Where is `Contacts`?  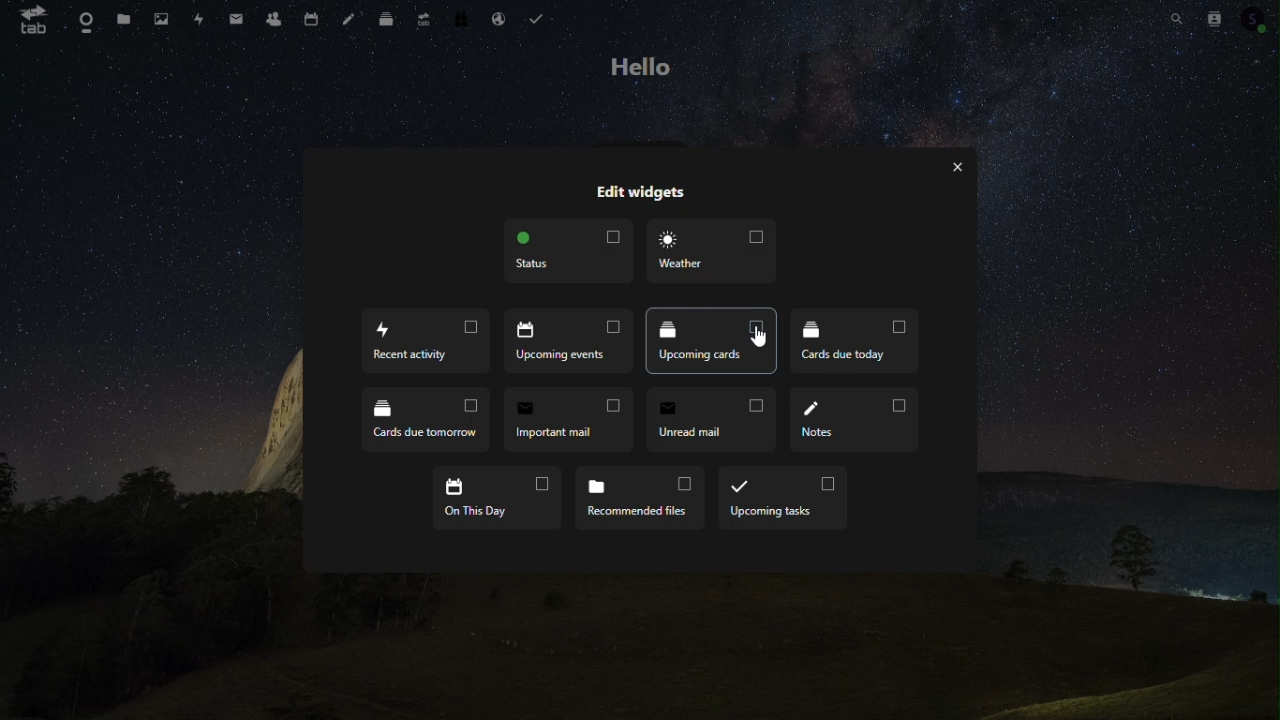
Contacts is located at coordinates (275, 15).